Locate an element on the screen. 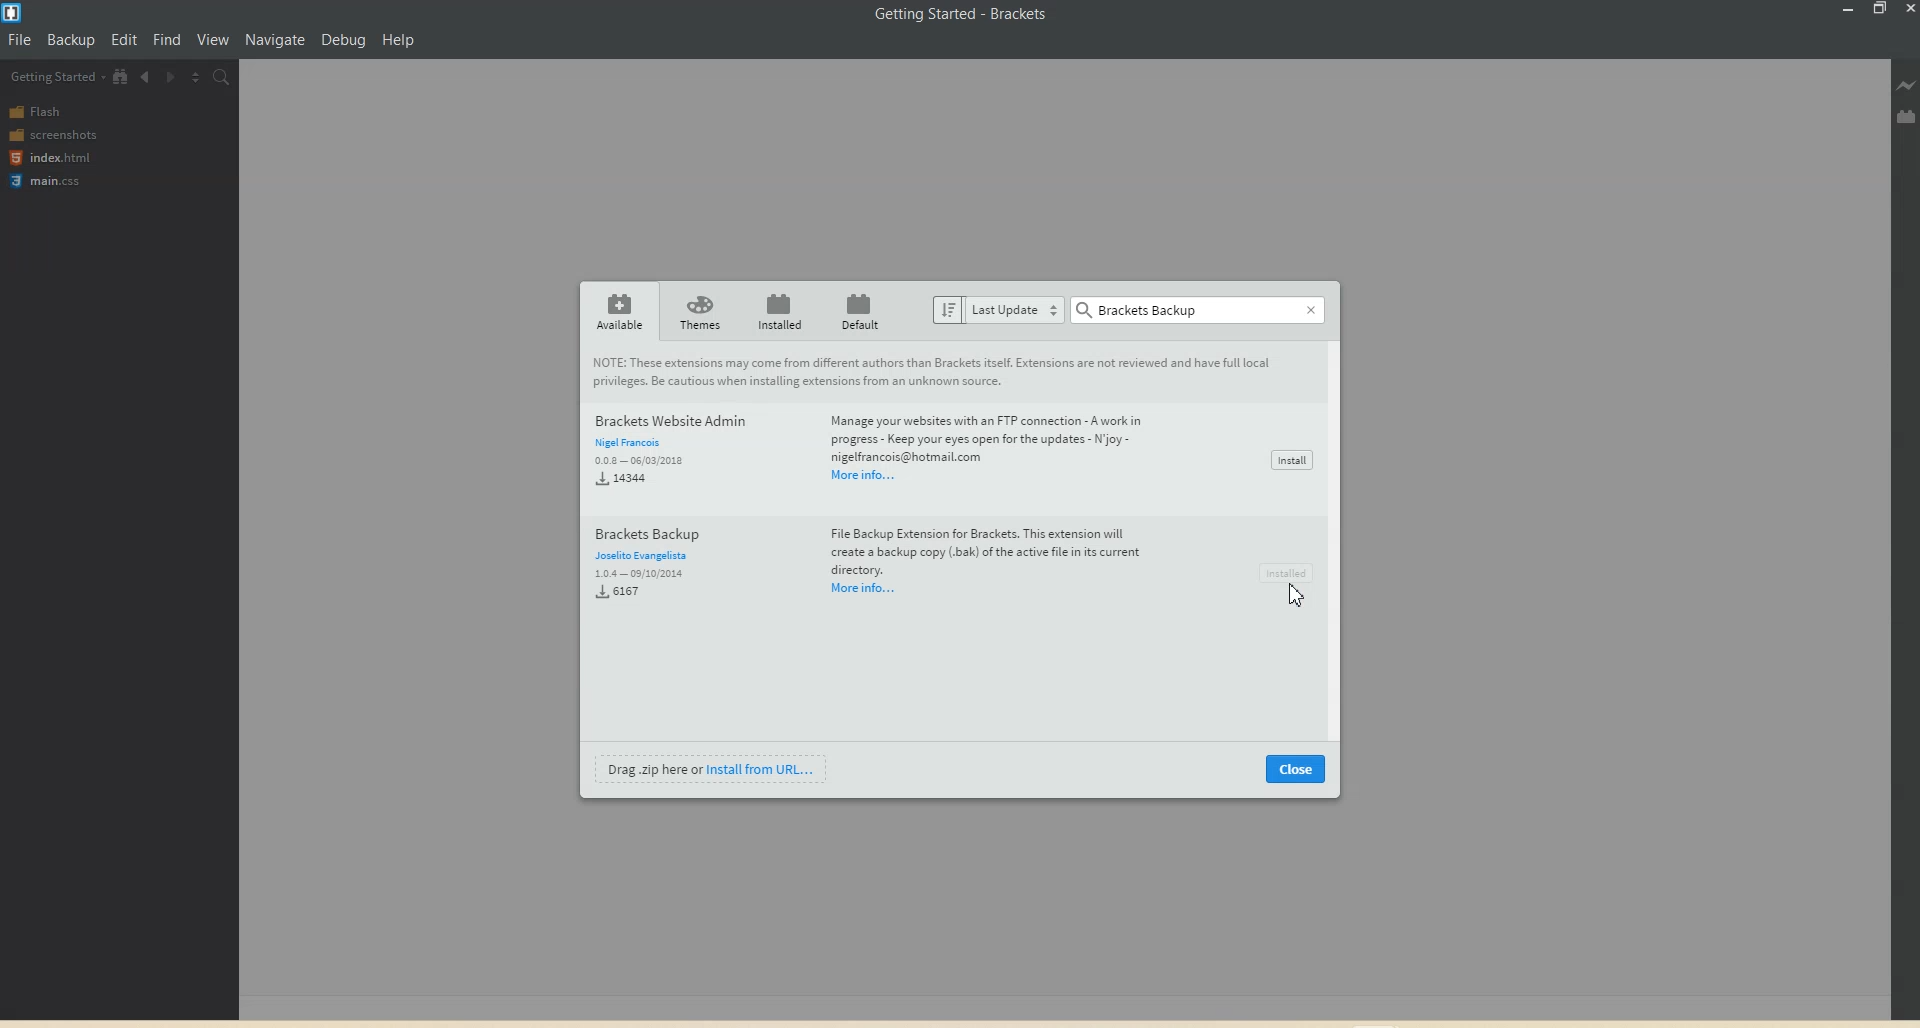 Image resolution: width=1920 pixels, height=1028 pixels. Live Preview is located at coordinates (1907, 86).